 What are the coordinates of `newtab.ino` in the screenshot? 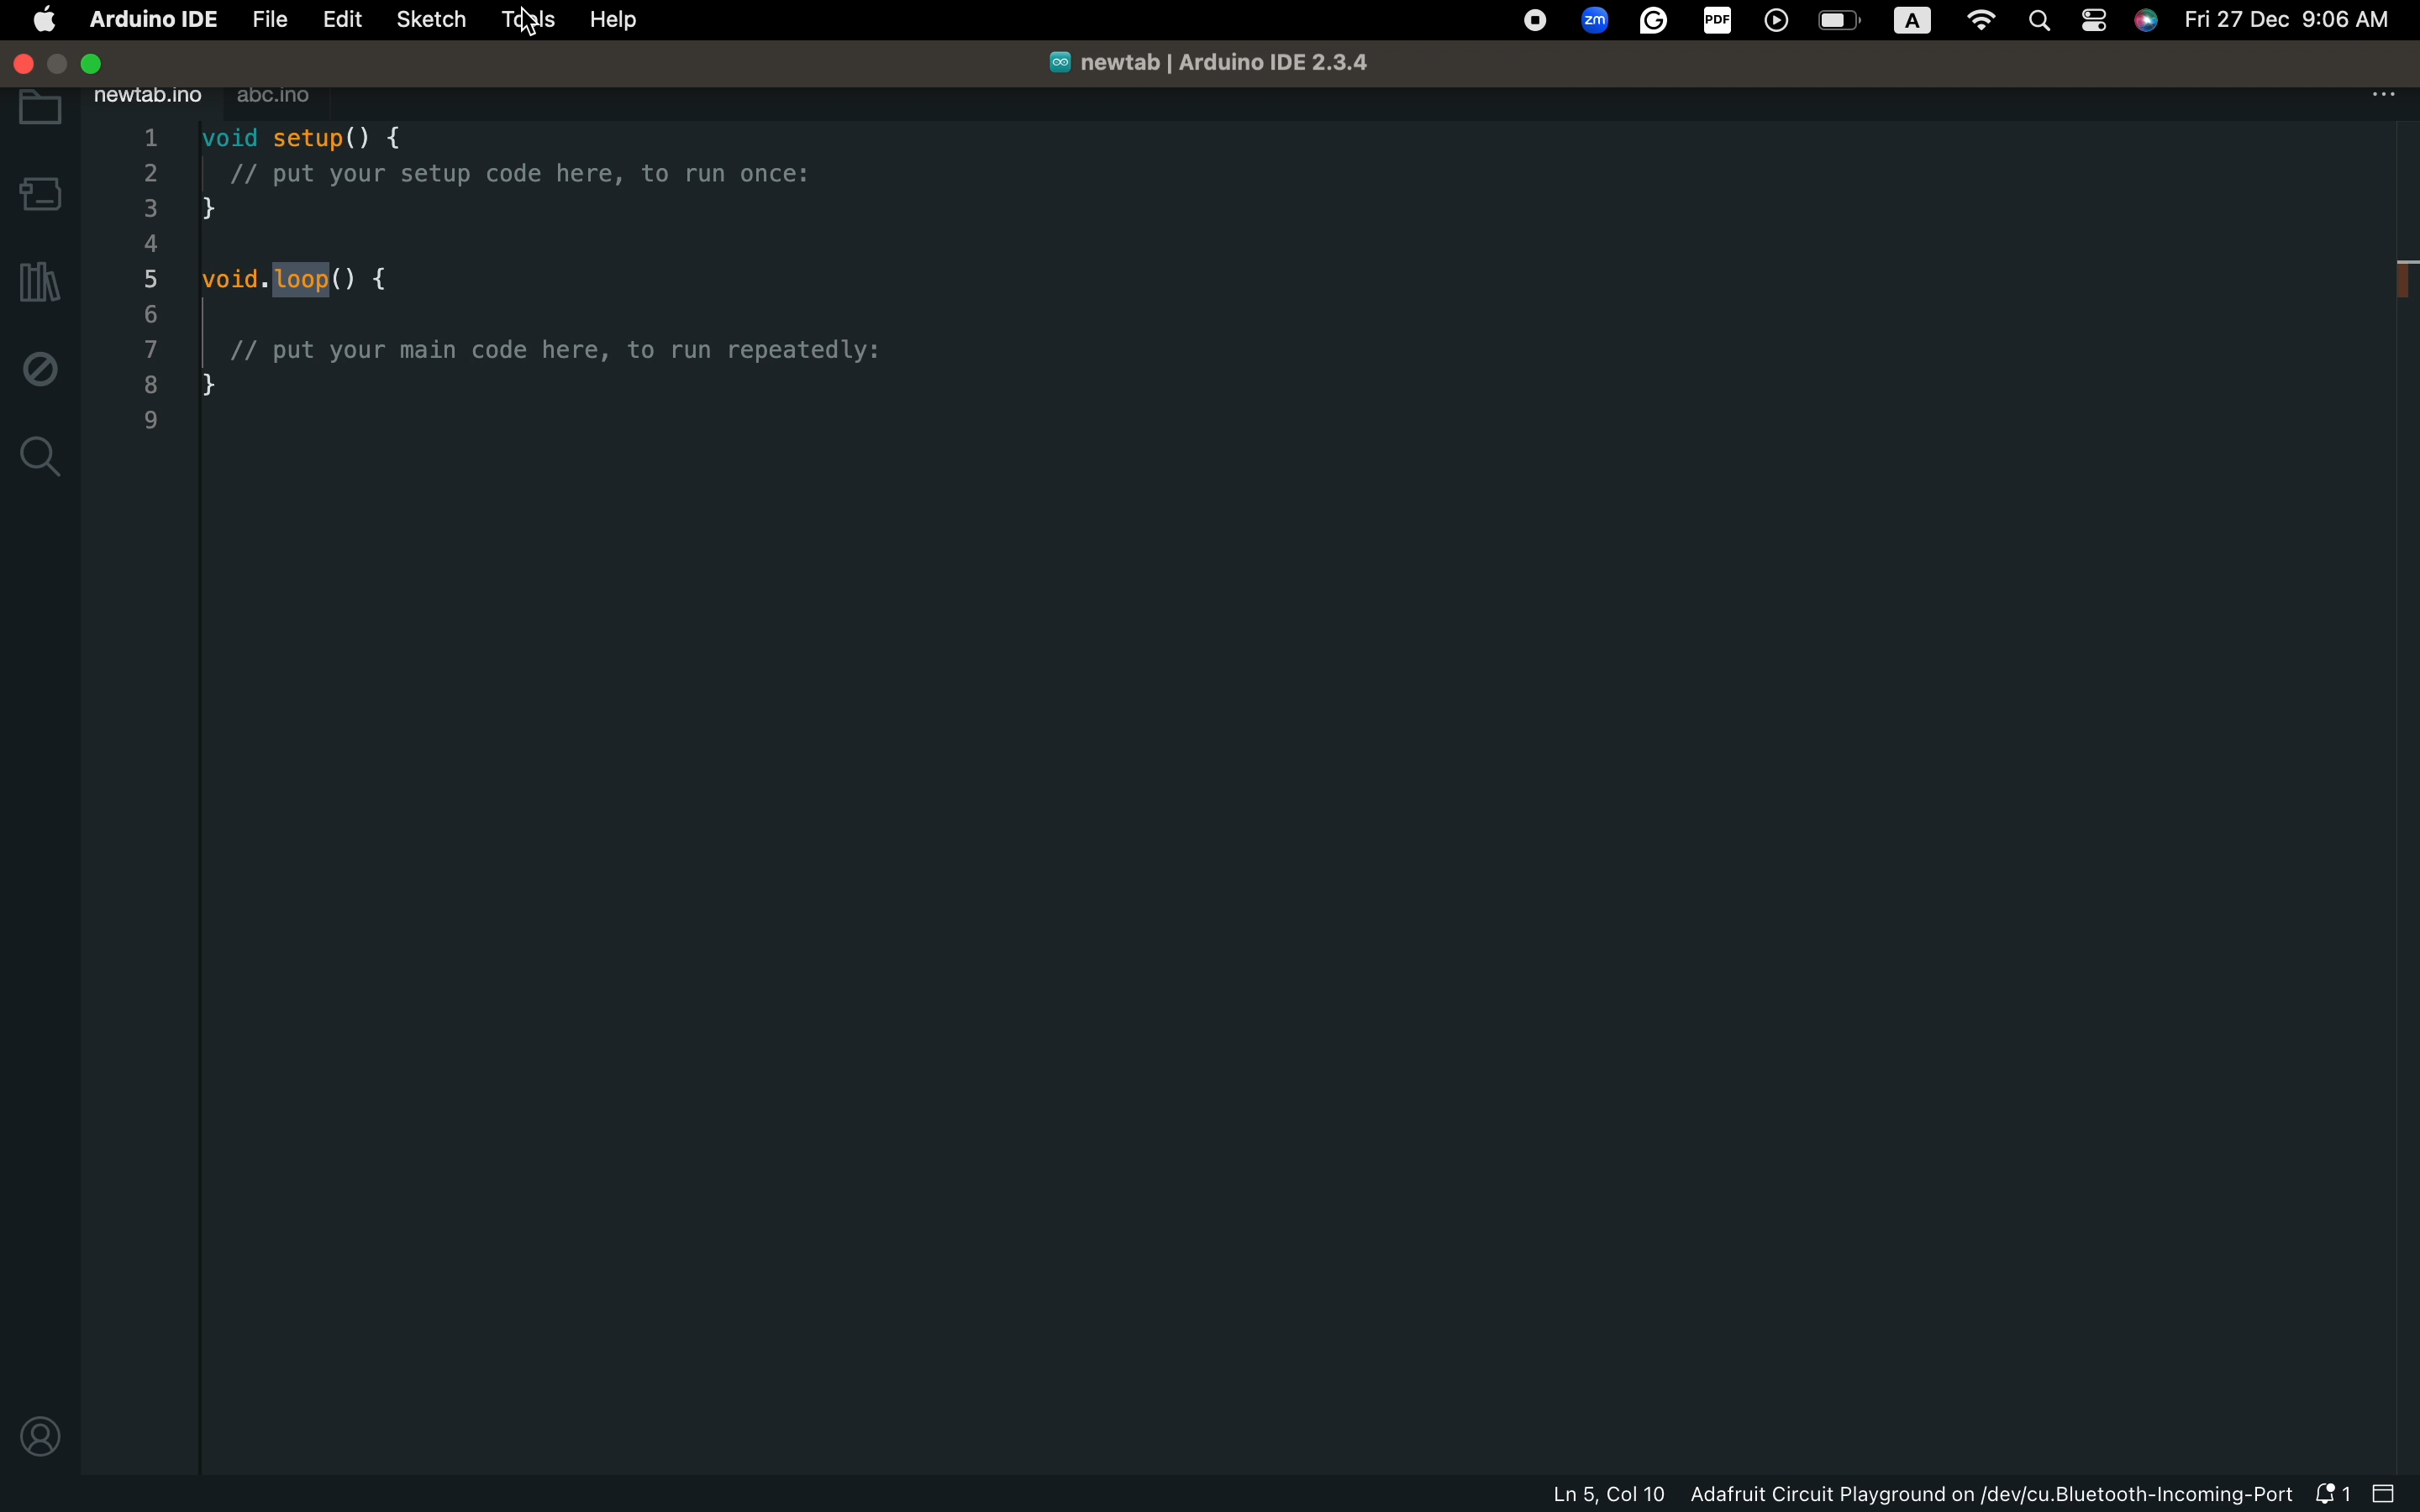 It's located at (148, 95).